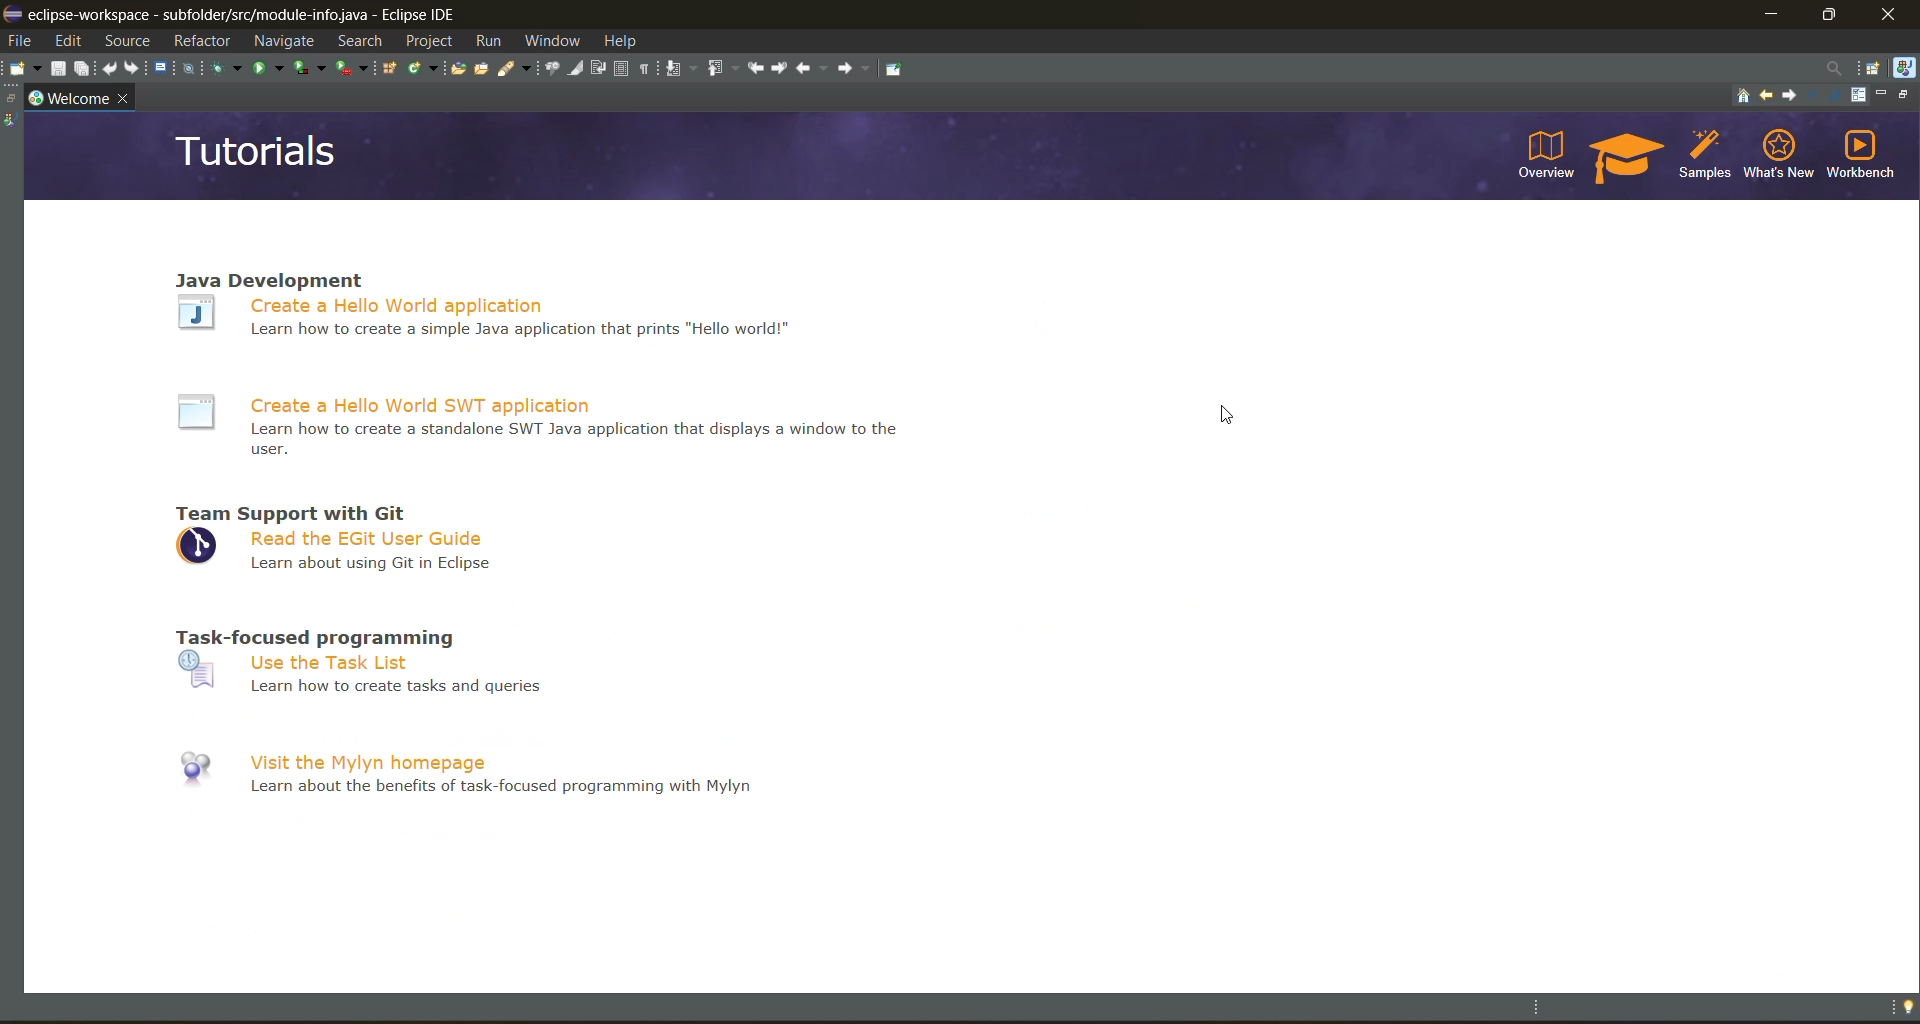 The height and width of the screenshot is (1024, 1920). Describe the element at coordinates (18, 42) in the screenshot. I see `file` at that location.